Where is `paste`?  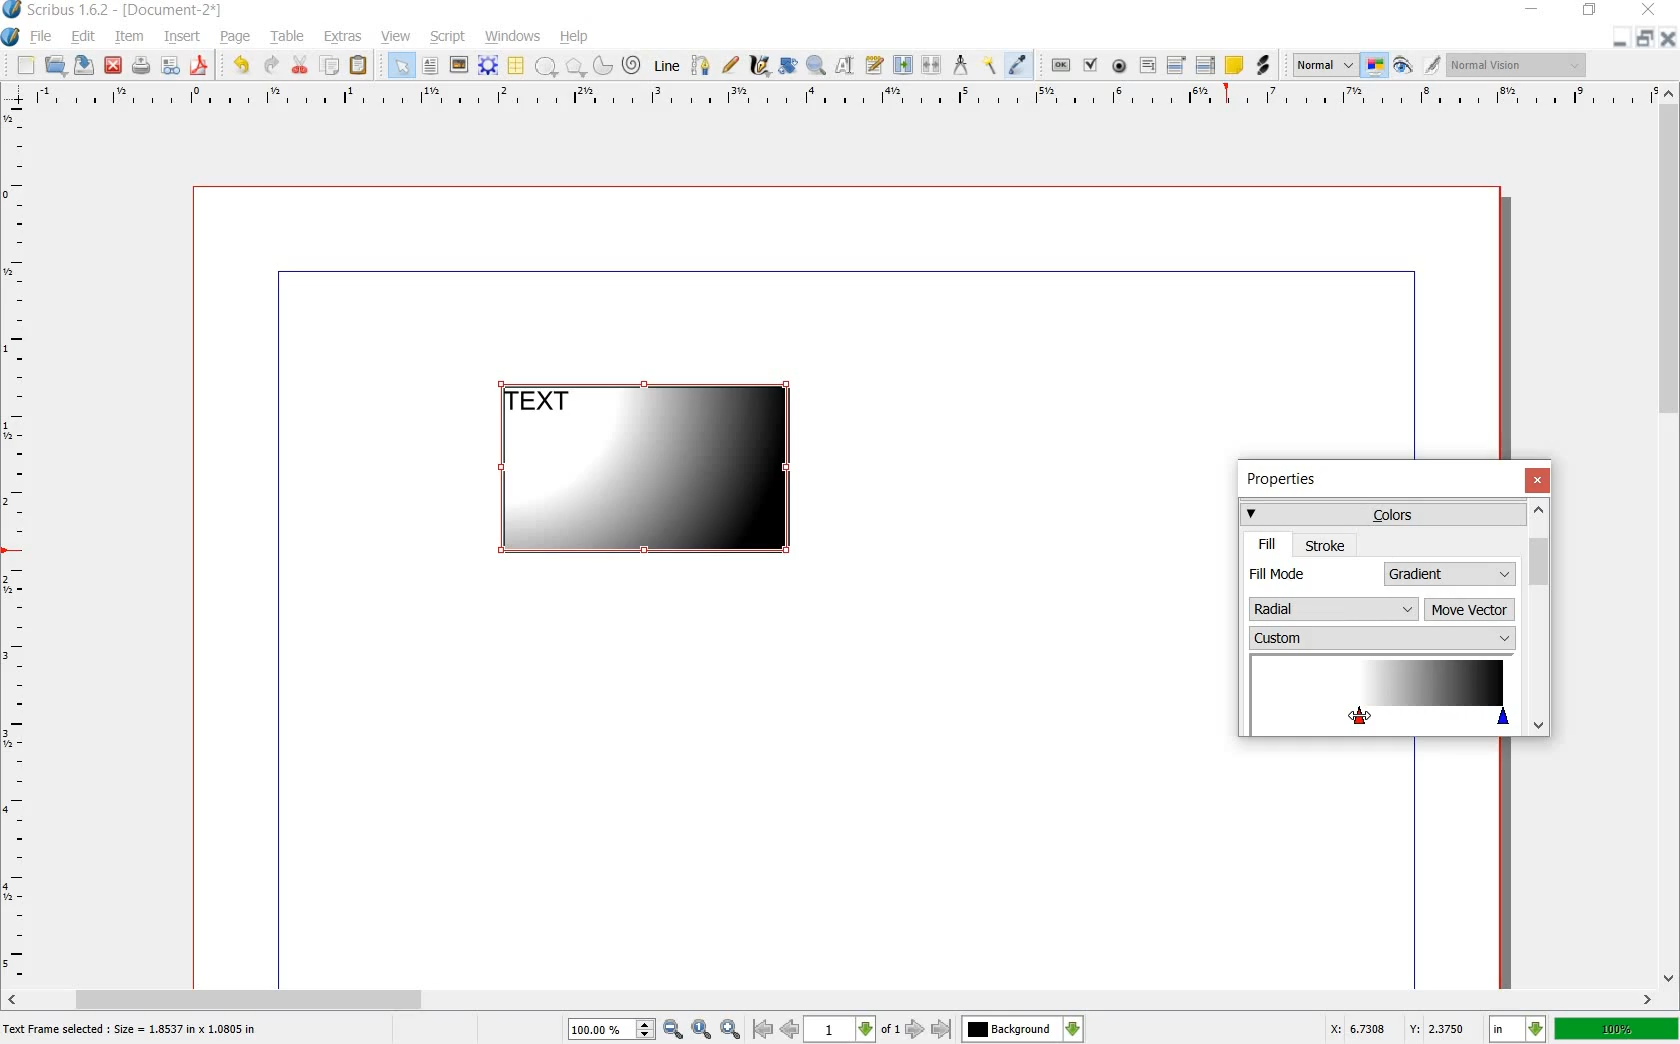 paste is located at coordinates (359, 66).